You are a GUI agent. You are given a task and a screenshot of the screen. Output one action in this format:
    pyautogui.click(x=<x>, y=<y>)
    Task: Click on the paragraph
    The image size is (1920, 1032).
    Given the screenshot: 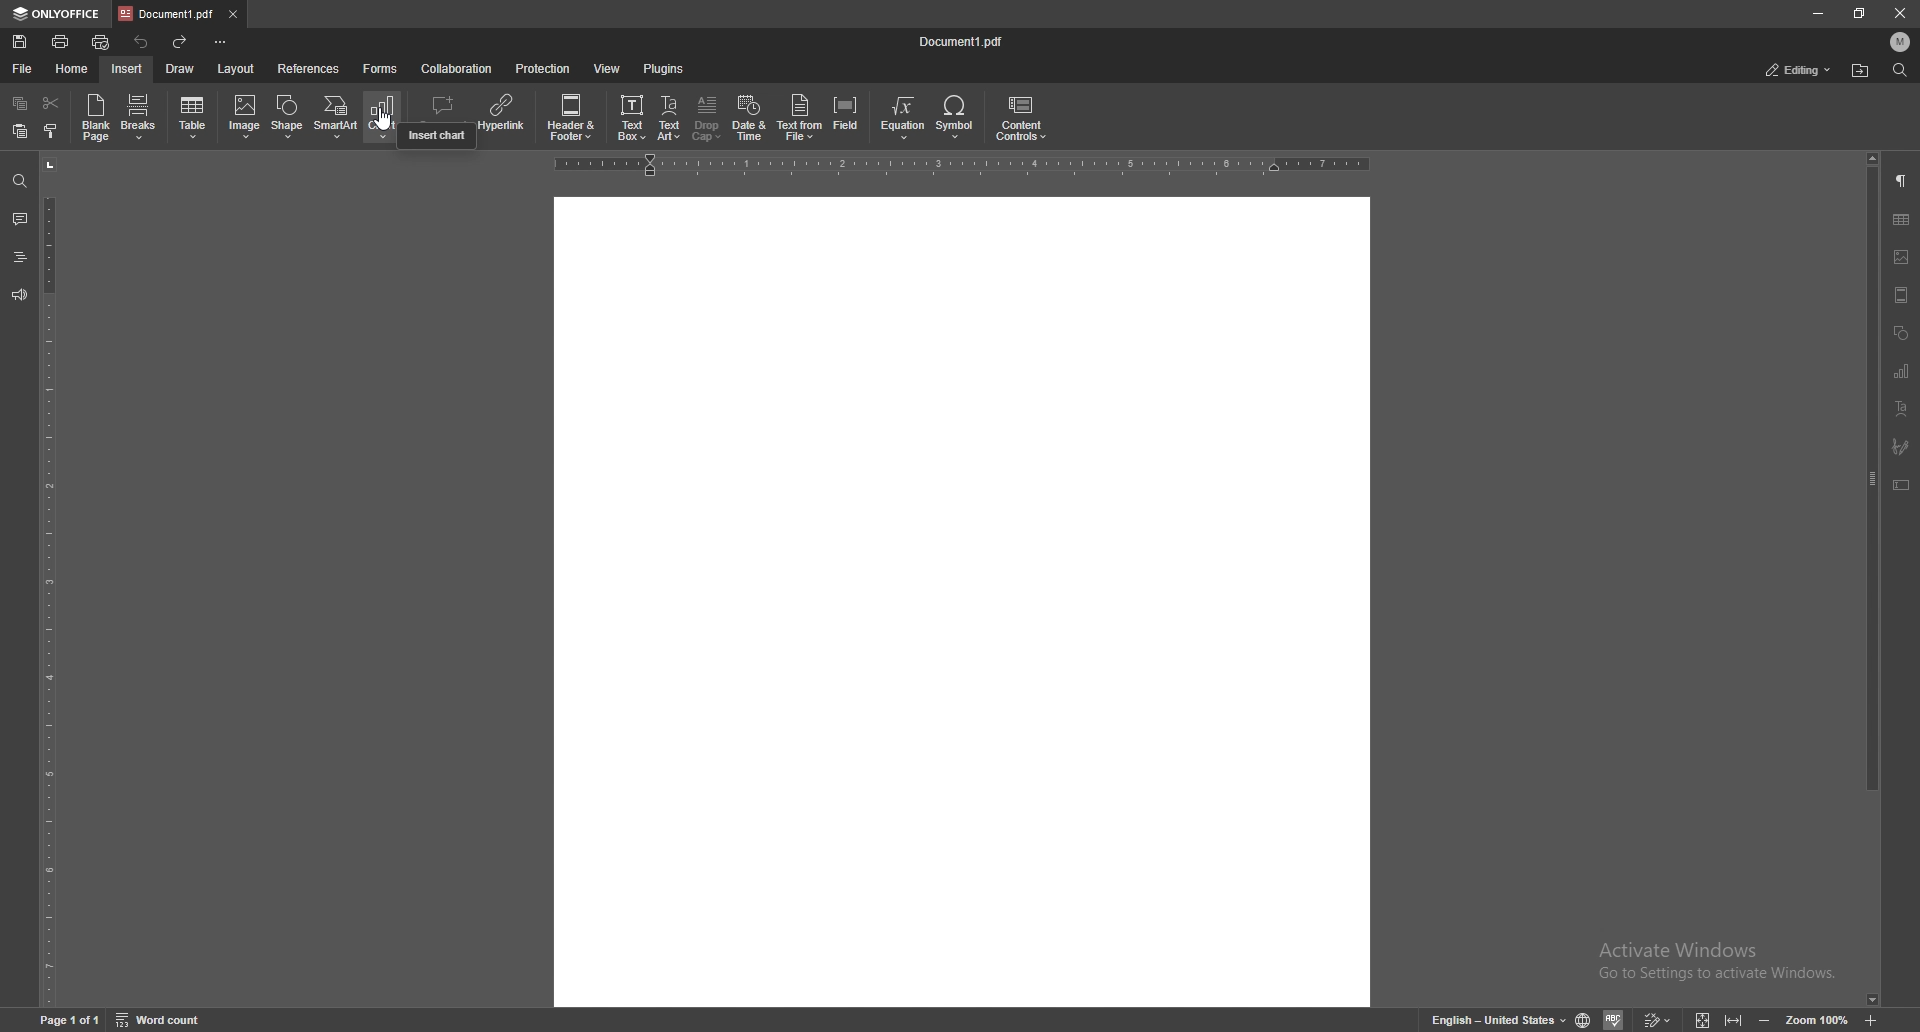 What is the action you would take?
    pyautogui.click(x=1904, y=179)
    